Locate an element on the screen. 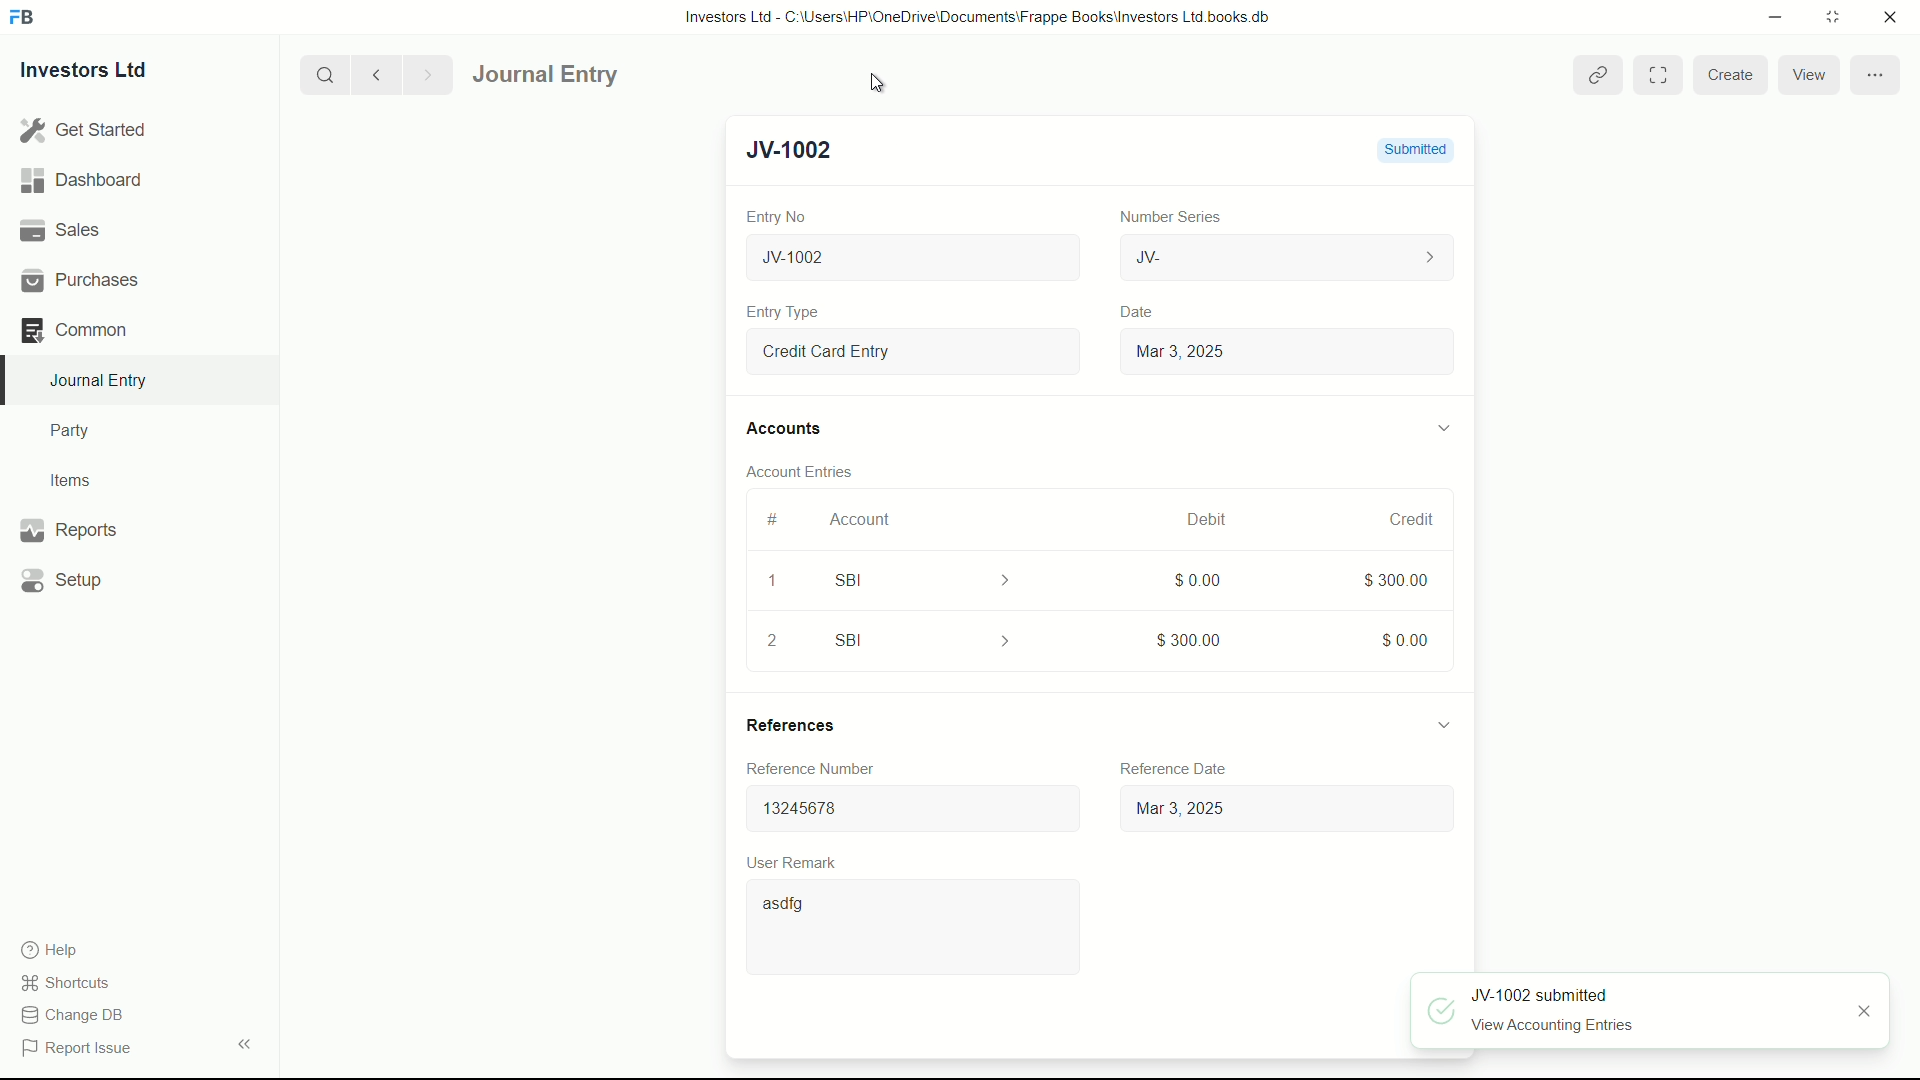 The width and height of the screenshot is (1920, 1080). SBI is located at coordinates (936, 579).